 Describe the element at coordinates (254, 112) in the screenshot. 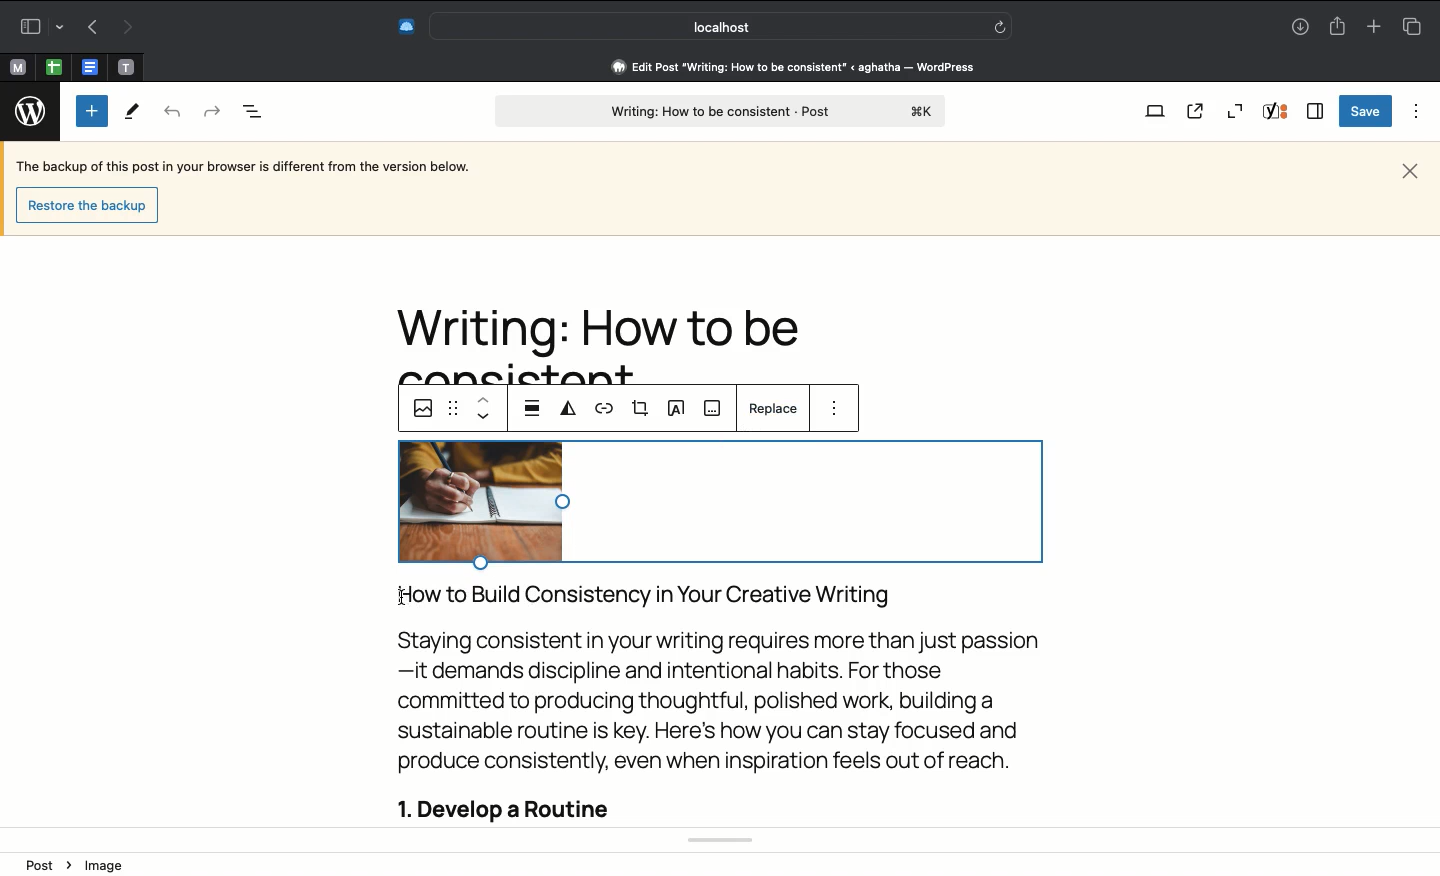

I see `Document overview` at that location.